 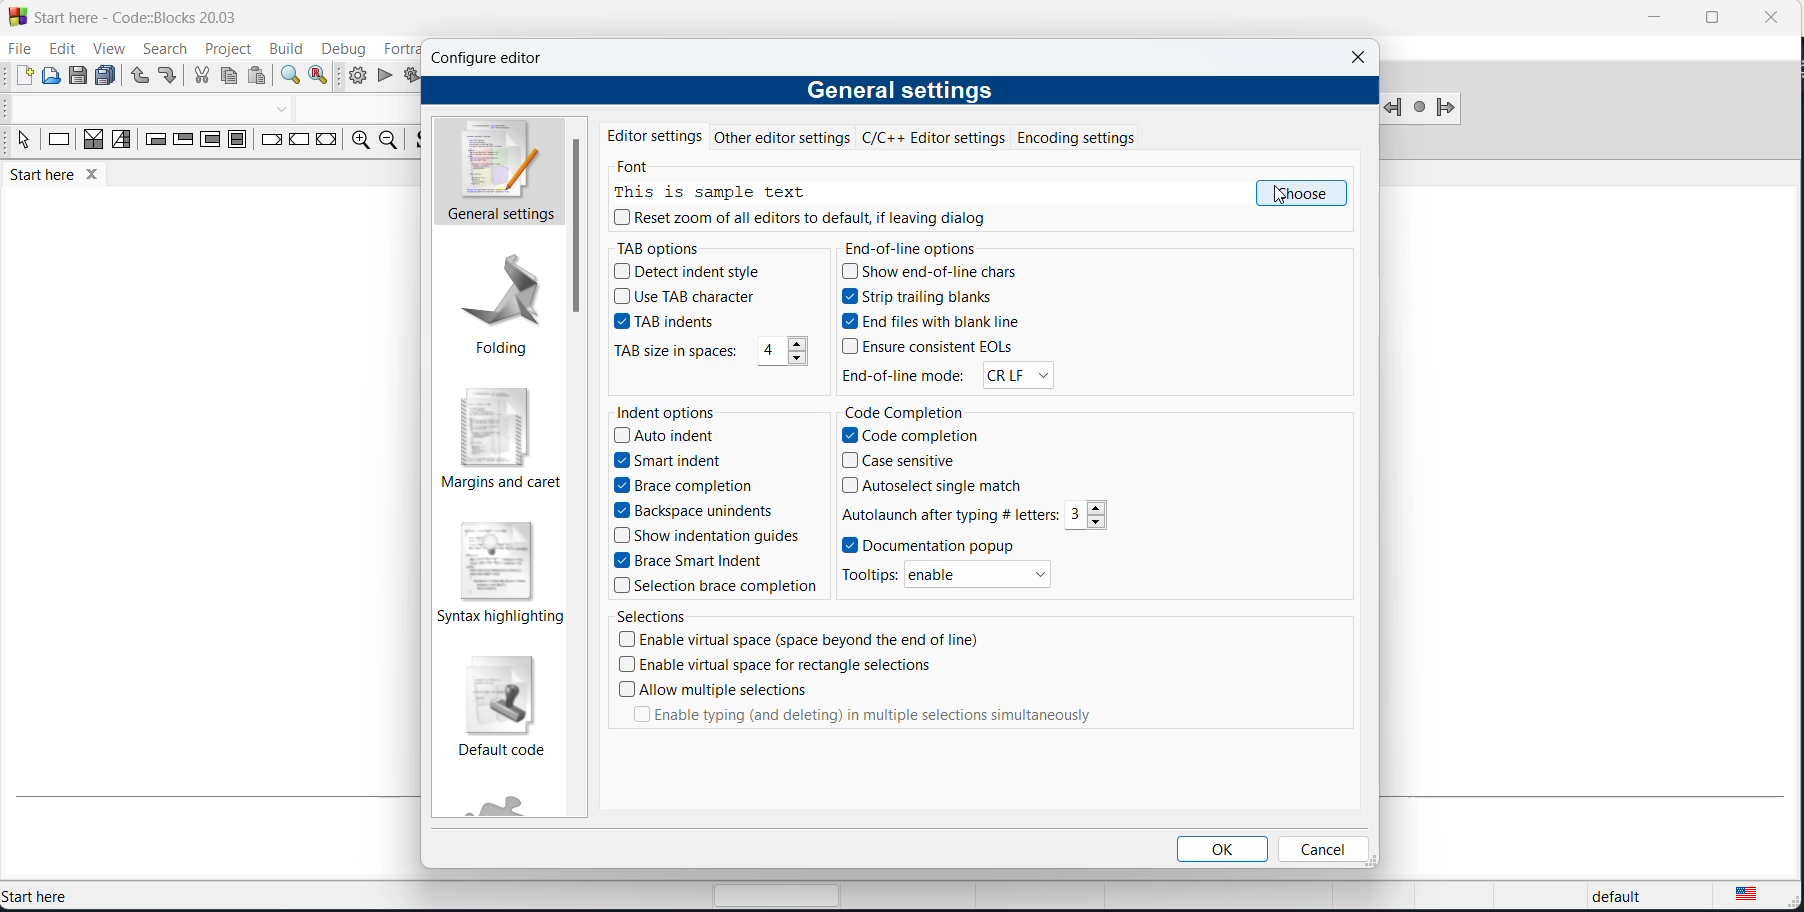 I want to click on decision, so click(x=94, y=144).